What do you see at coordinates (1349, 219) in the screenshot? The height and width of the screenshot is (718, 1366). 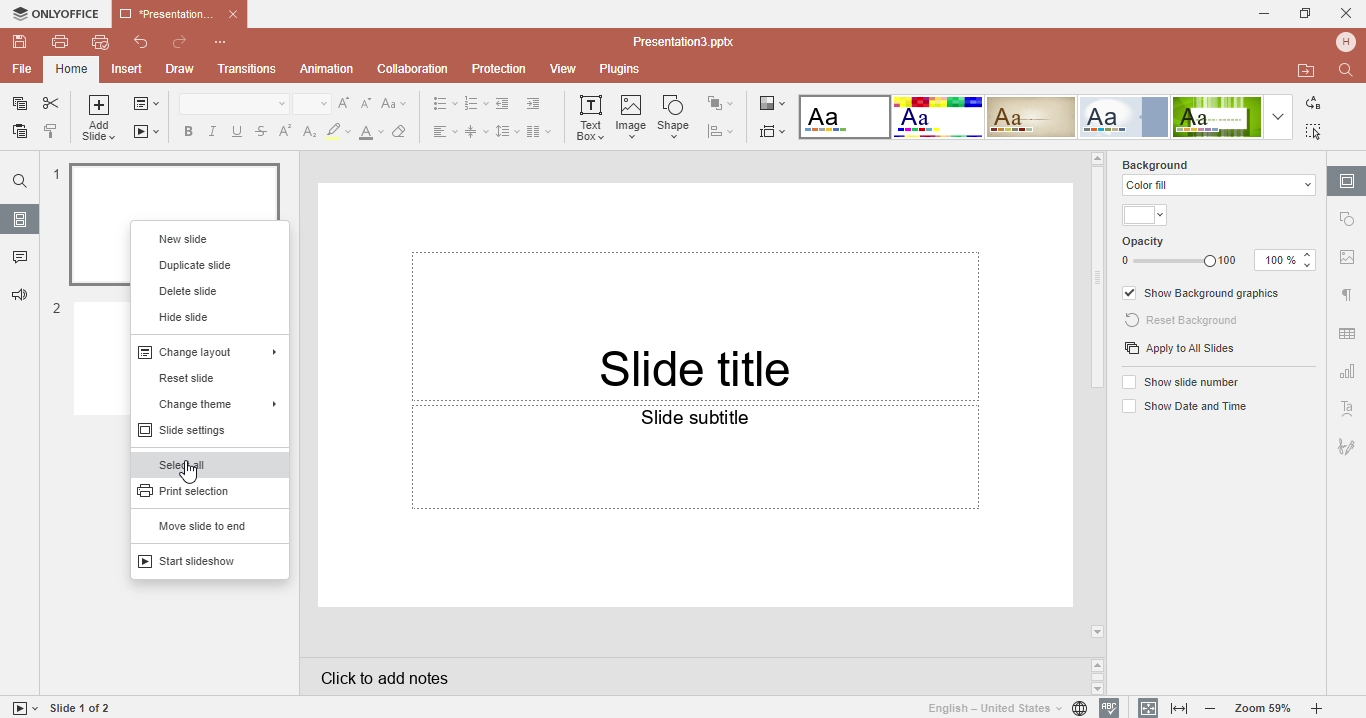 I see `Shape settings` at bounding box center [1349, 219].